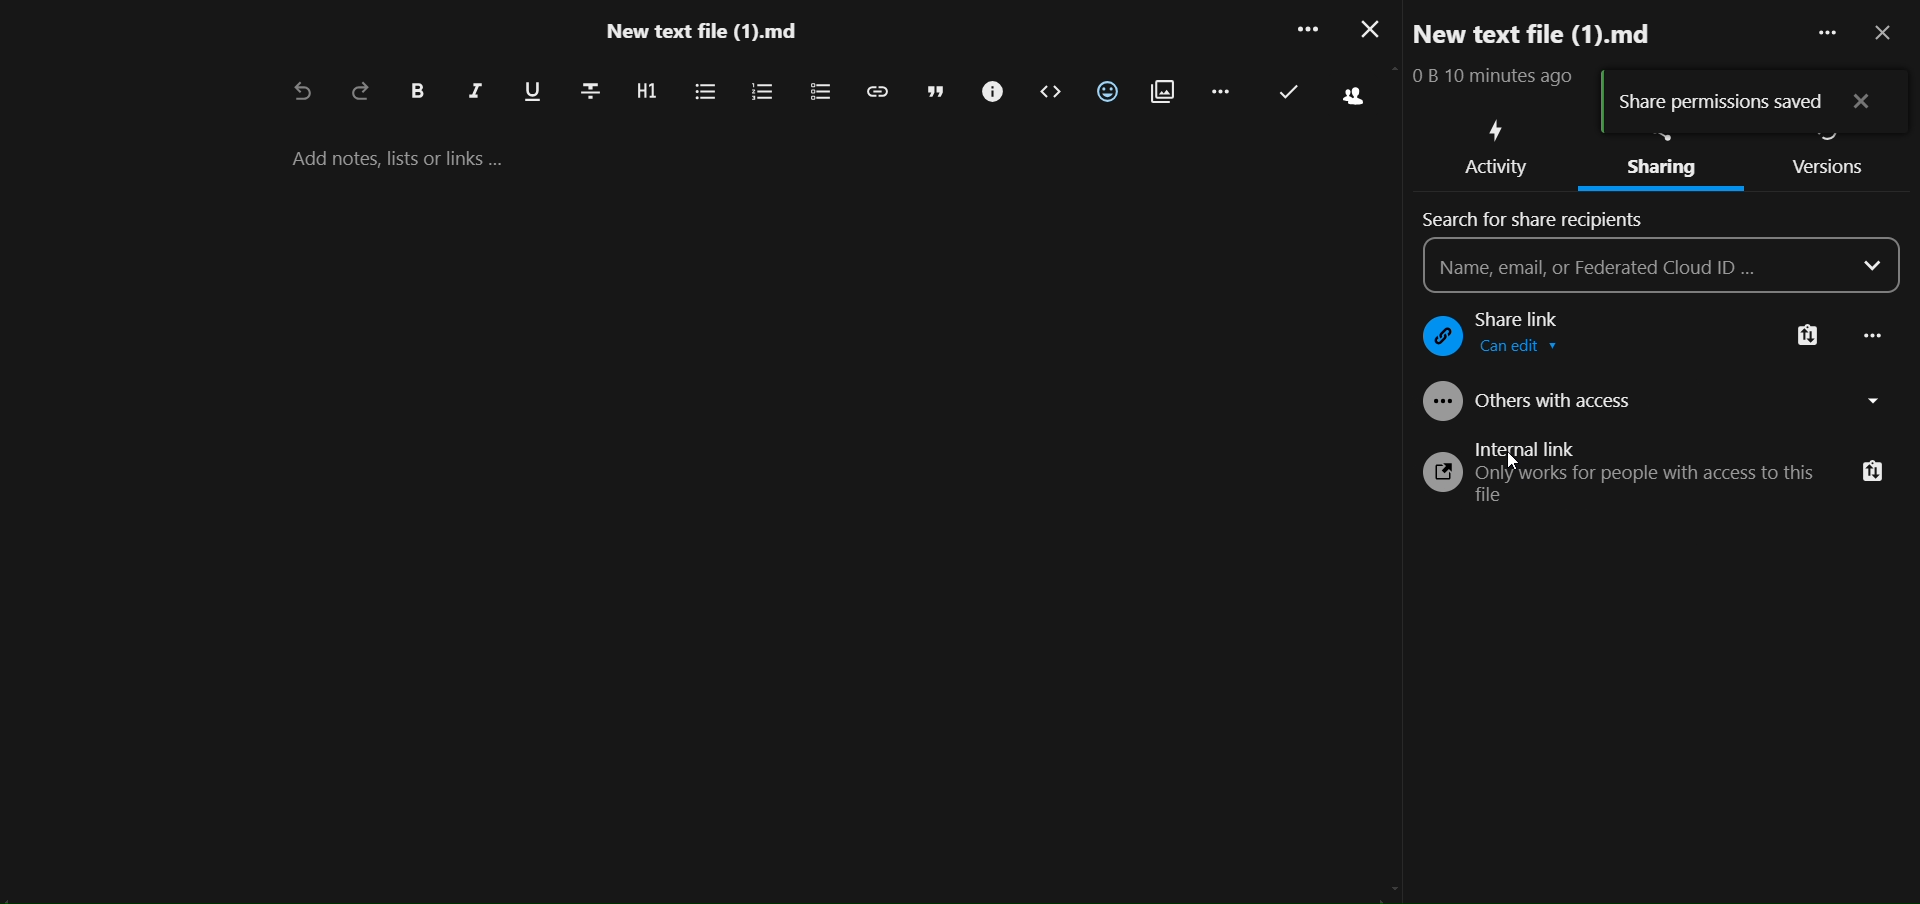 Image resolution: width=1920 pixels, height=904 pixels. I want to click on heading, so click(645, 92).